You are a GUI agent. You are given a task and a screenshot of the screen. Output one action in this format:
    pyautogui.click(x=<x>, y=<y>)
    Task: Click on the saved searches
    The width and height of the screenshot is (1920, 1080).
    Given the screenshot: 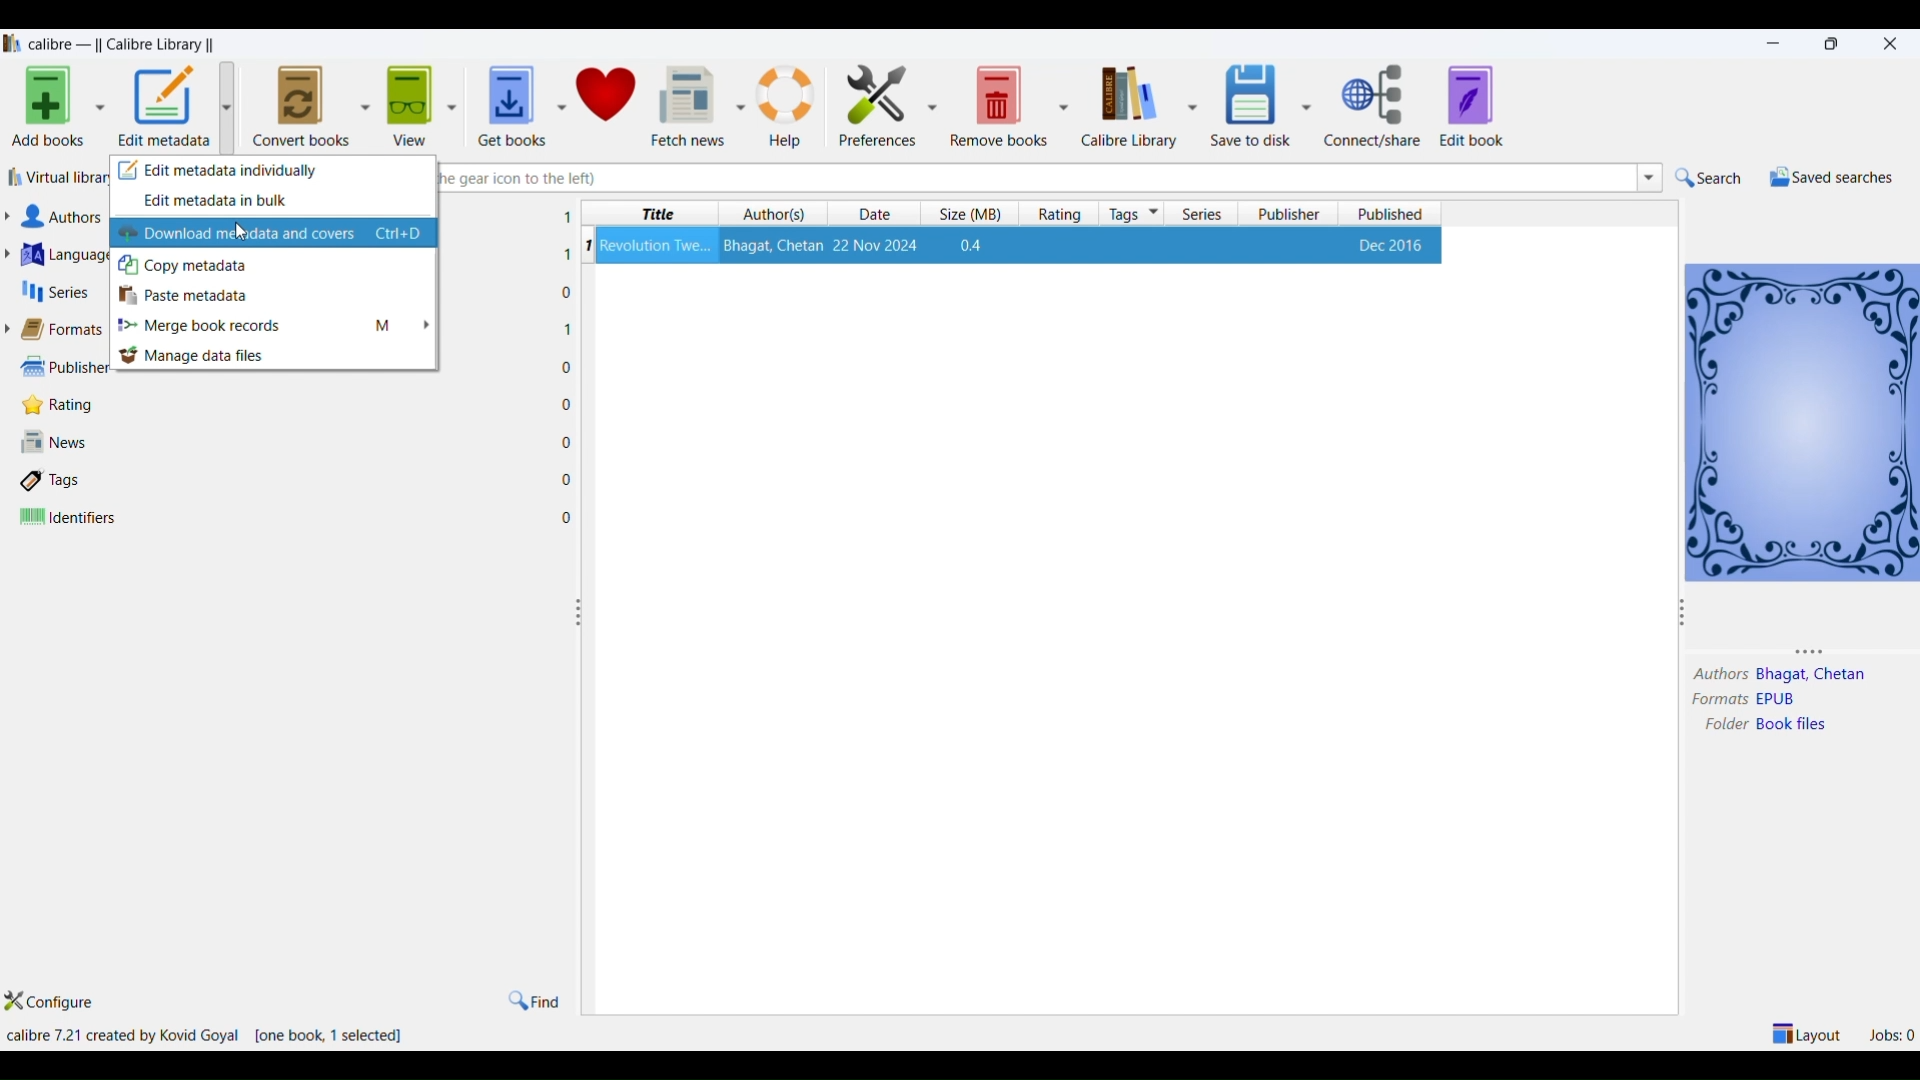 What is the action you would take?
    pyautogui.click(x=1829, y=177)
    